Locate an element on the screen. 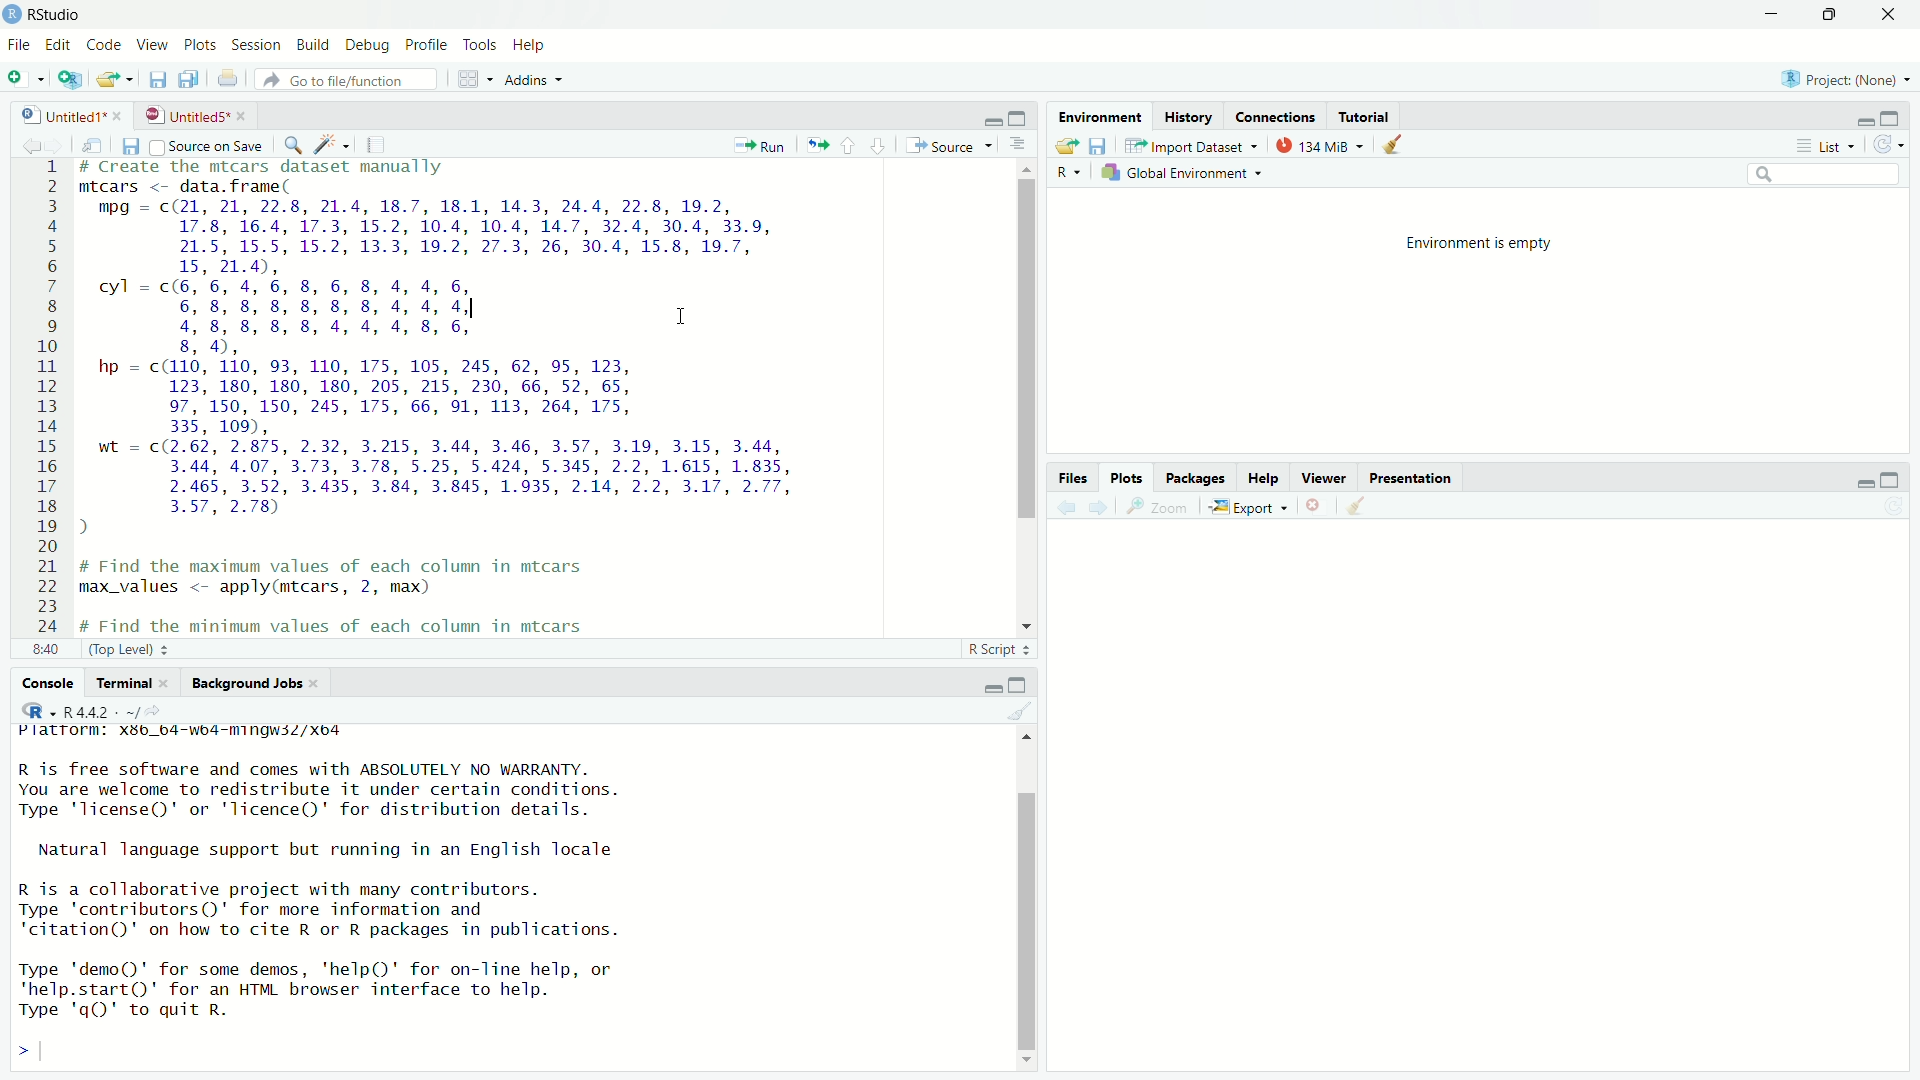  scroll bar is located at coordinates (1020, 393).